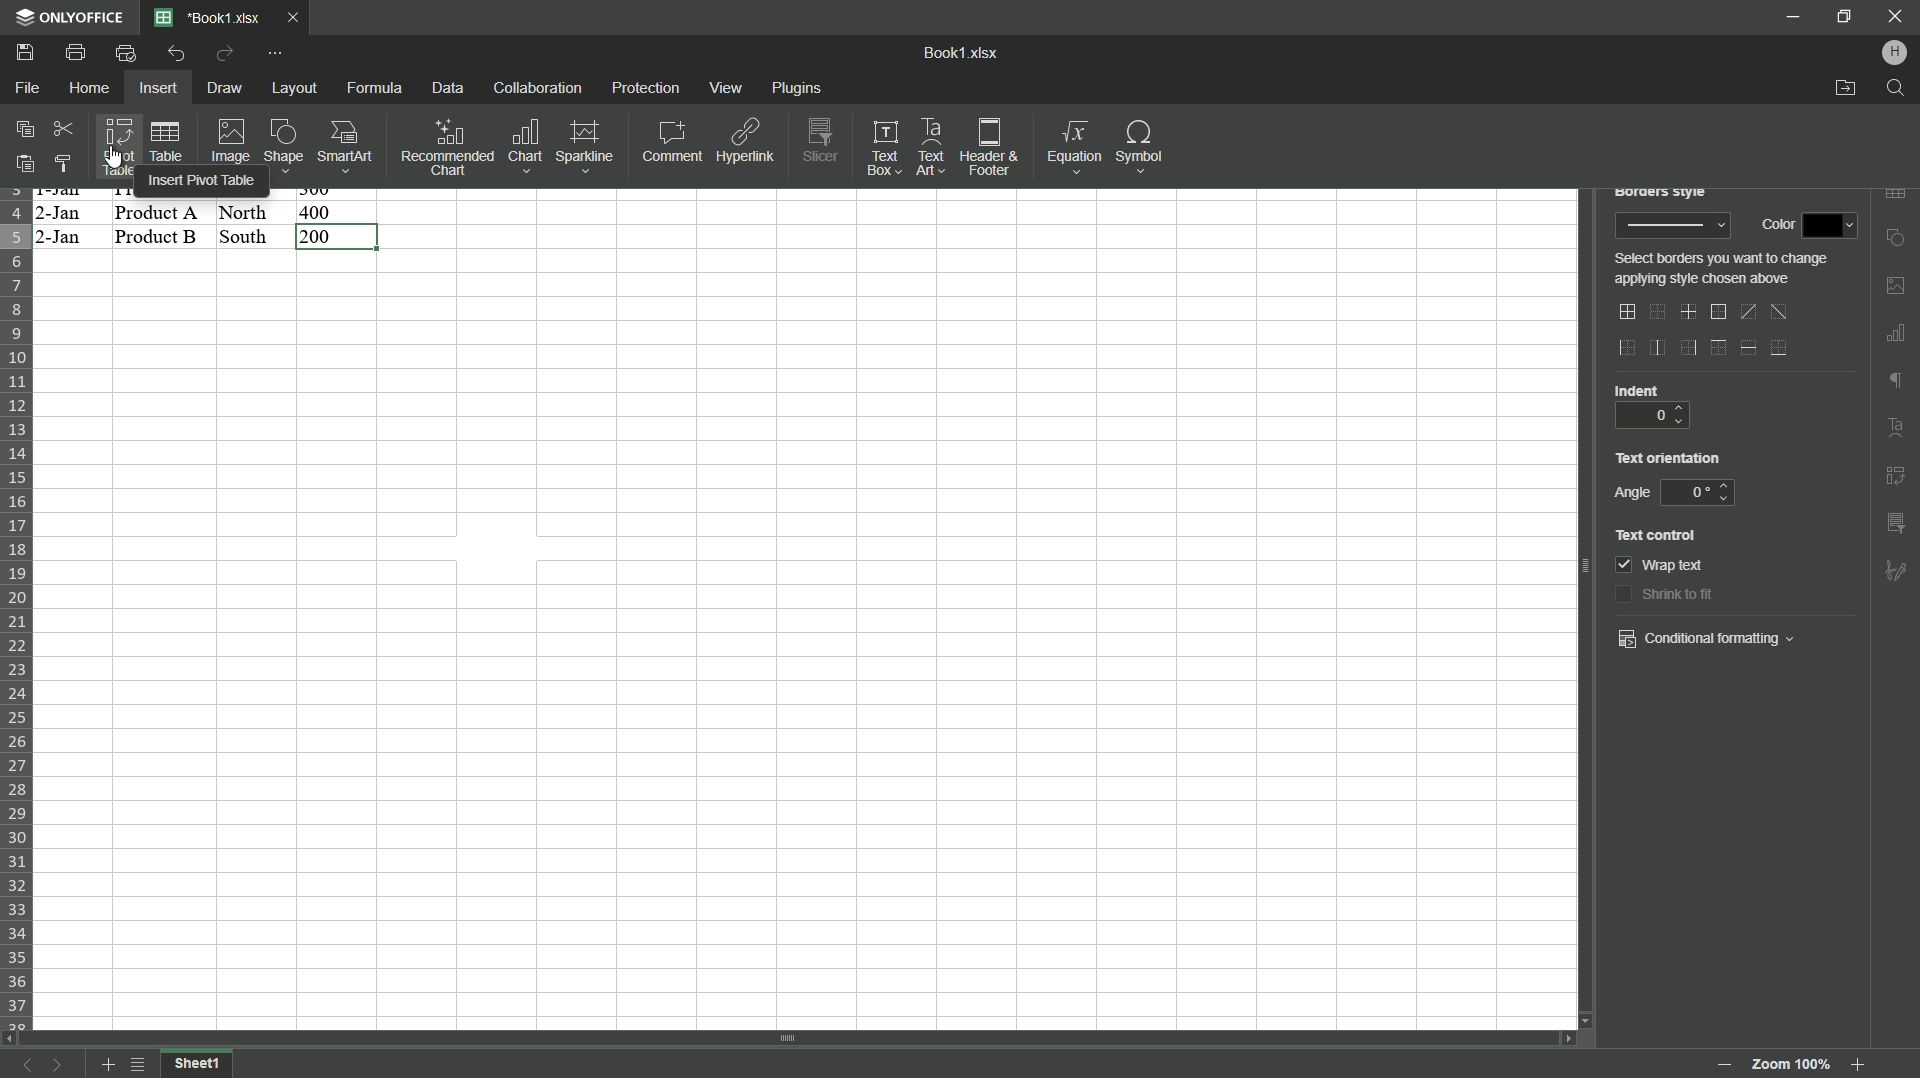  I want to click on down, so click(1728, 500).